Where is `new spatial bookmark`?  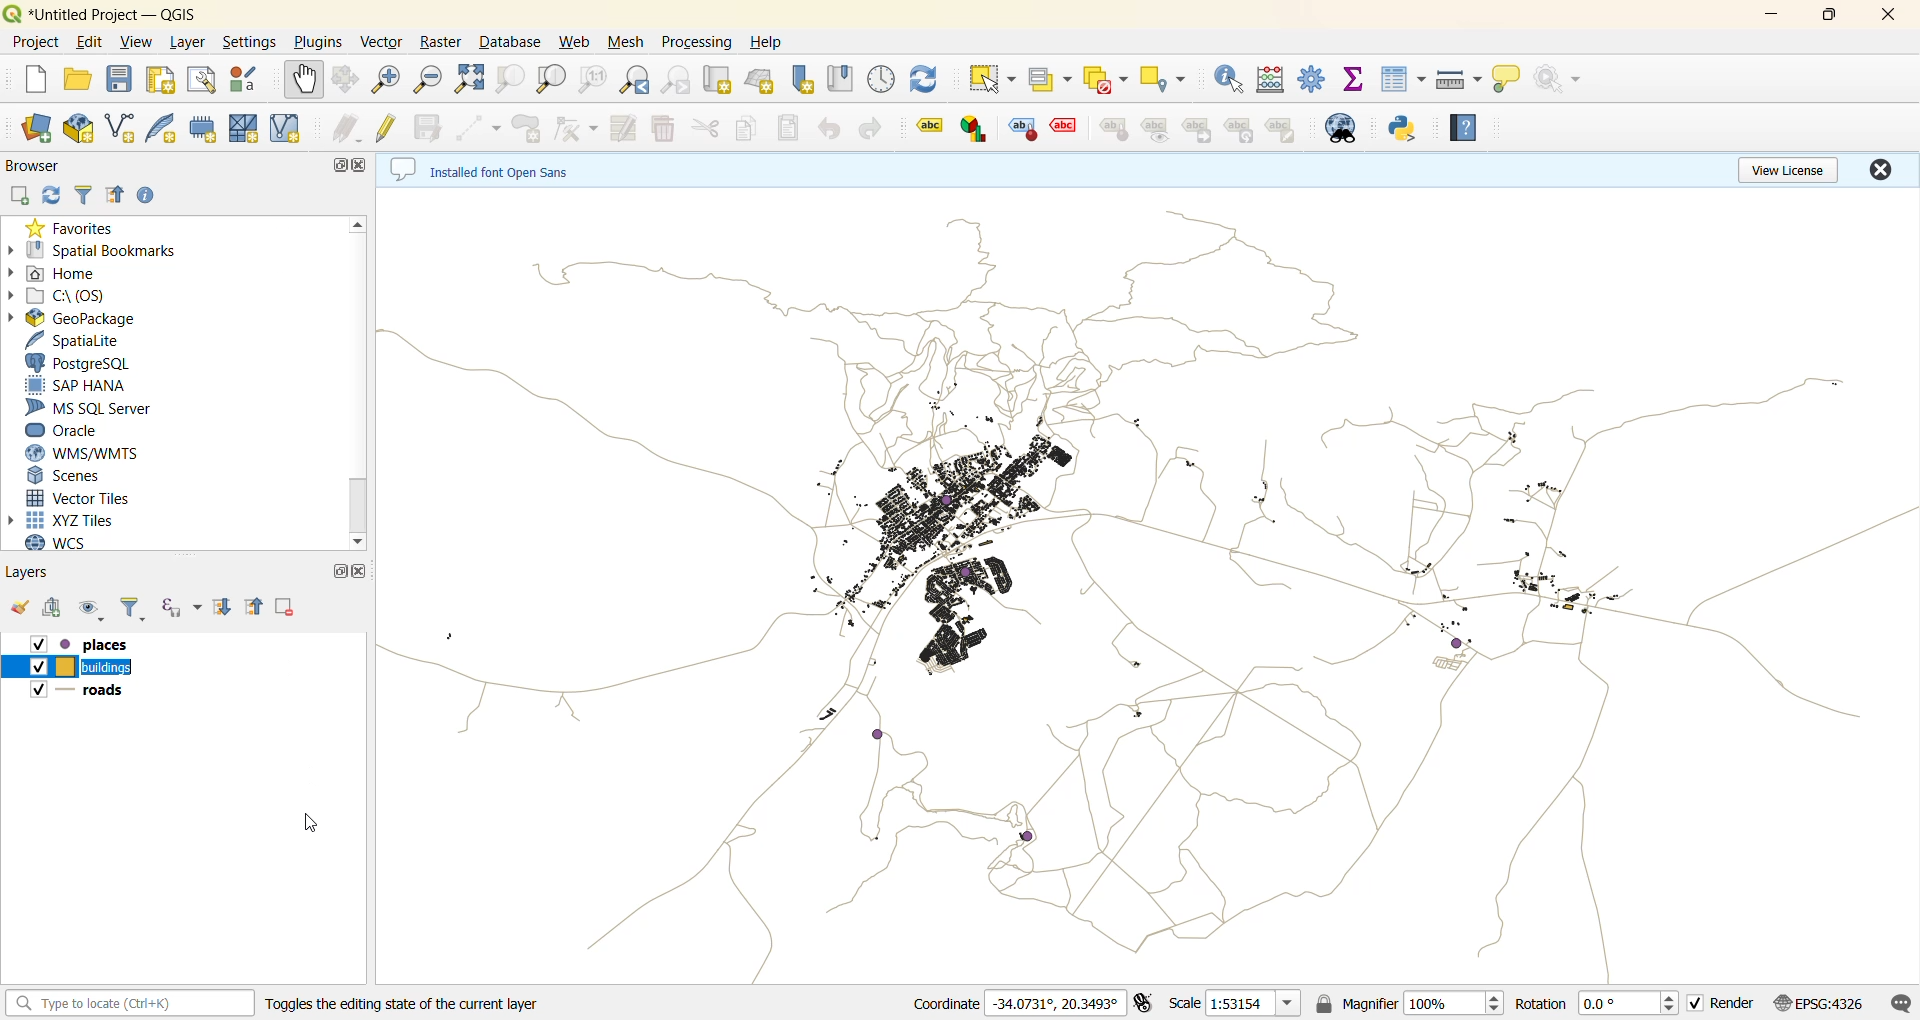 new spatial bookmark is located at coordinates (802, 79).